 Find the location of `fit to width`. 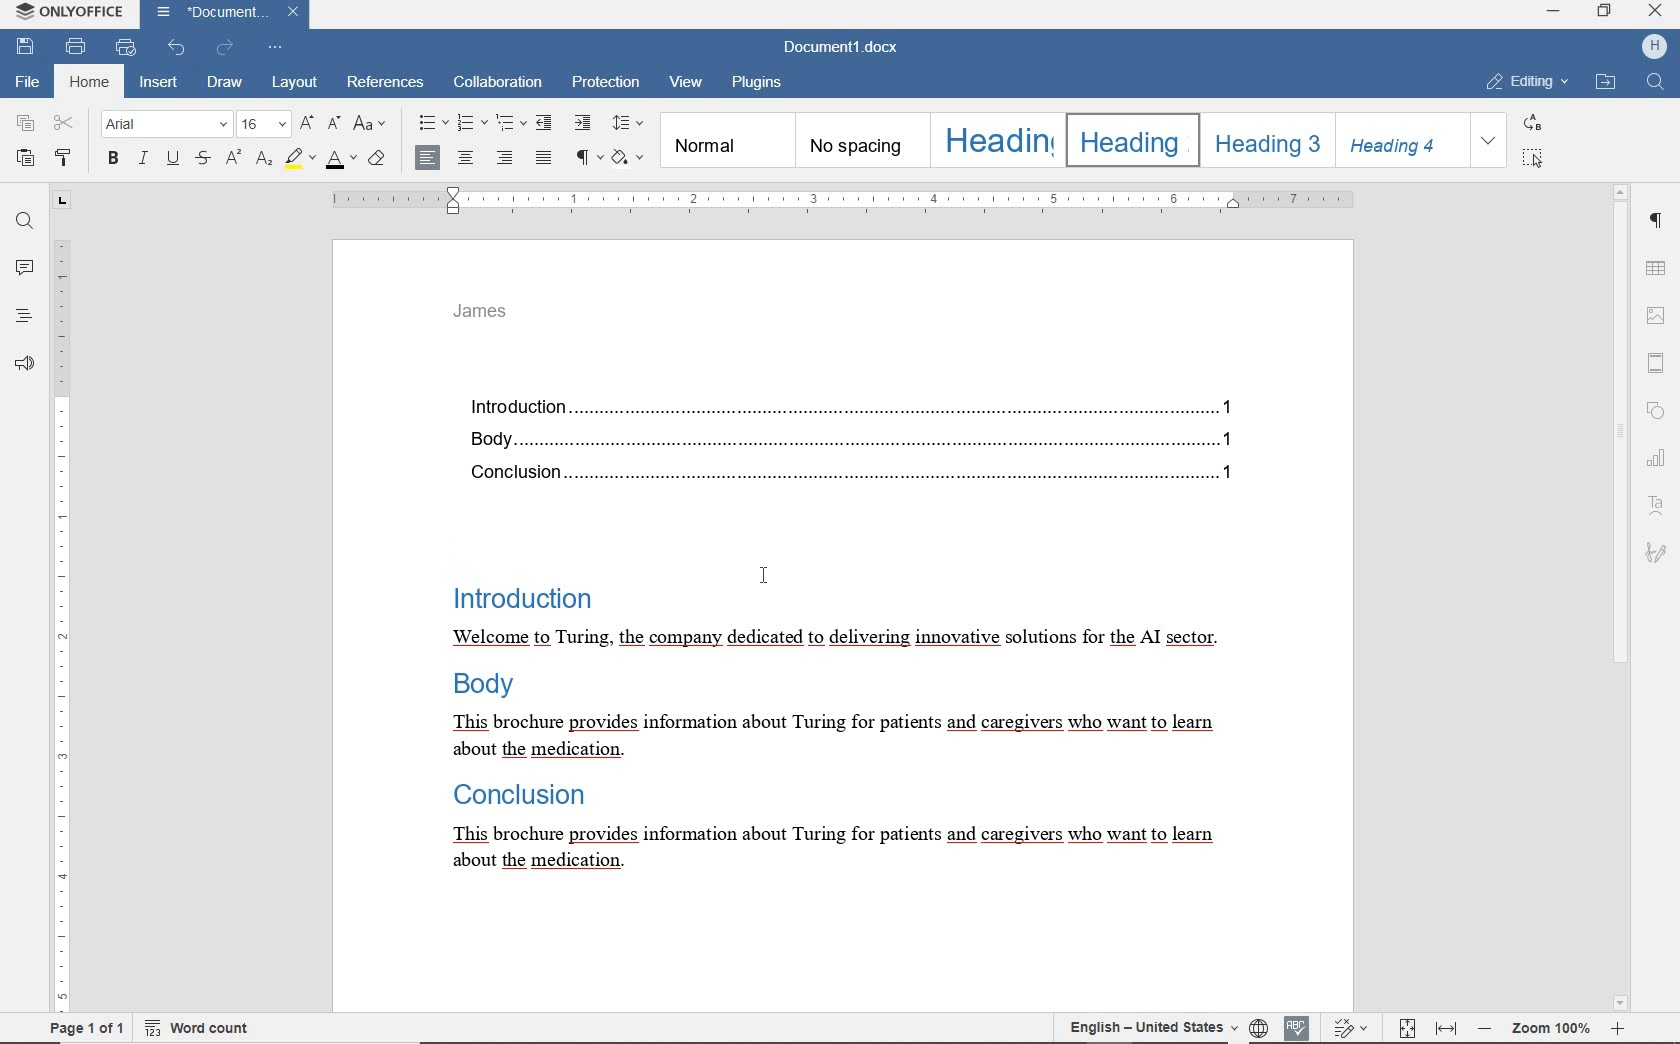

fit to width is located at coordinates (1448, 1029).